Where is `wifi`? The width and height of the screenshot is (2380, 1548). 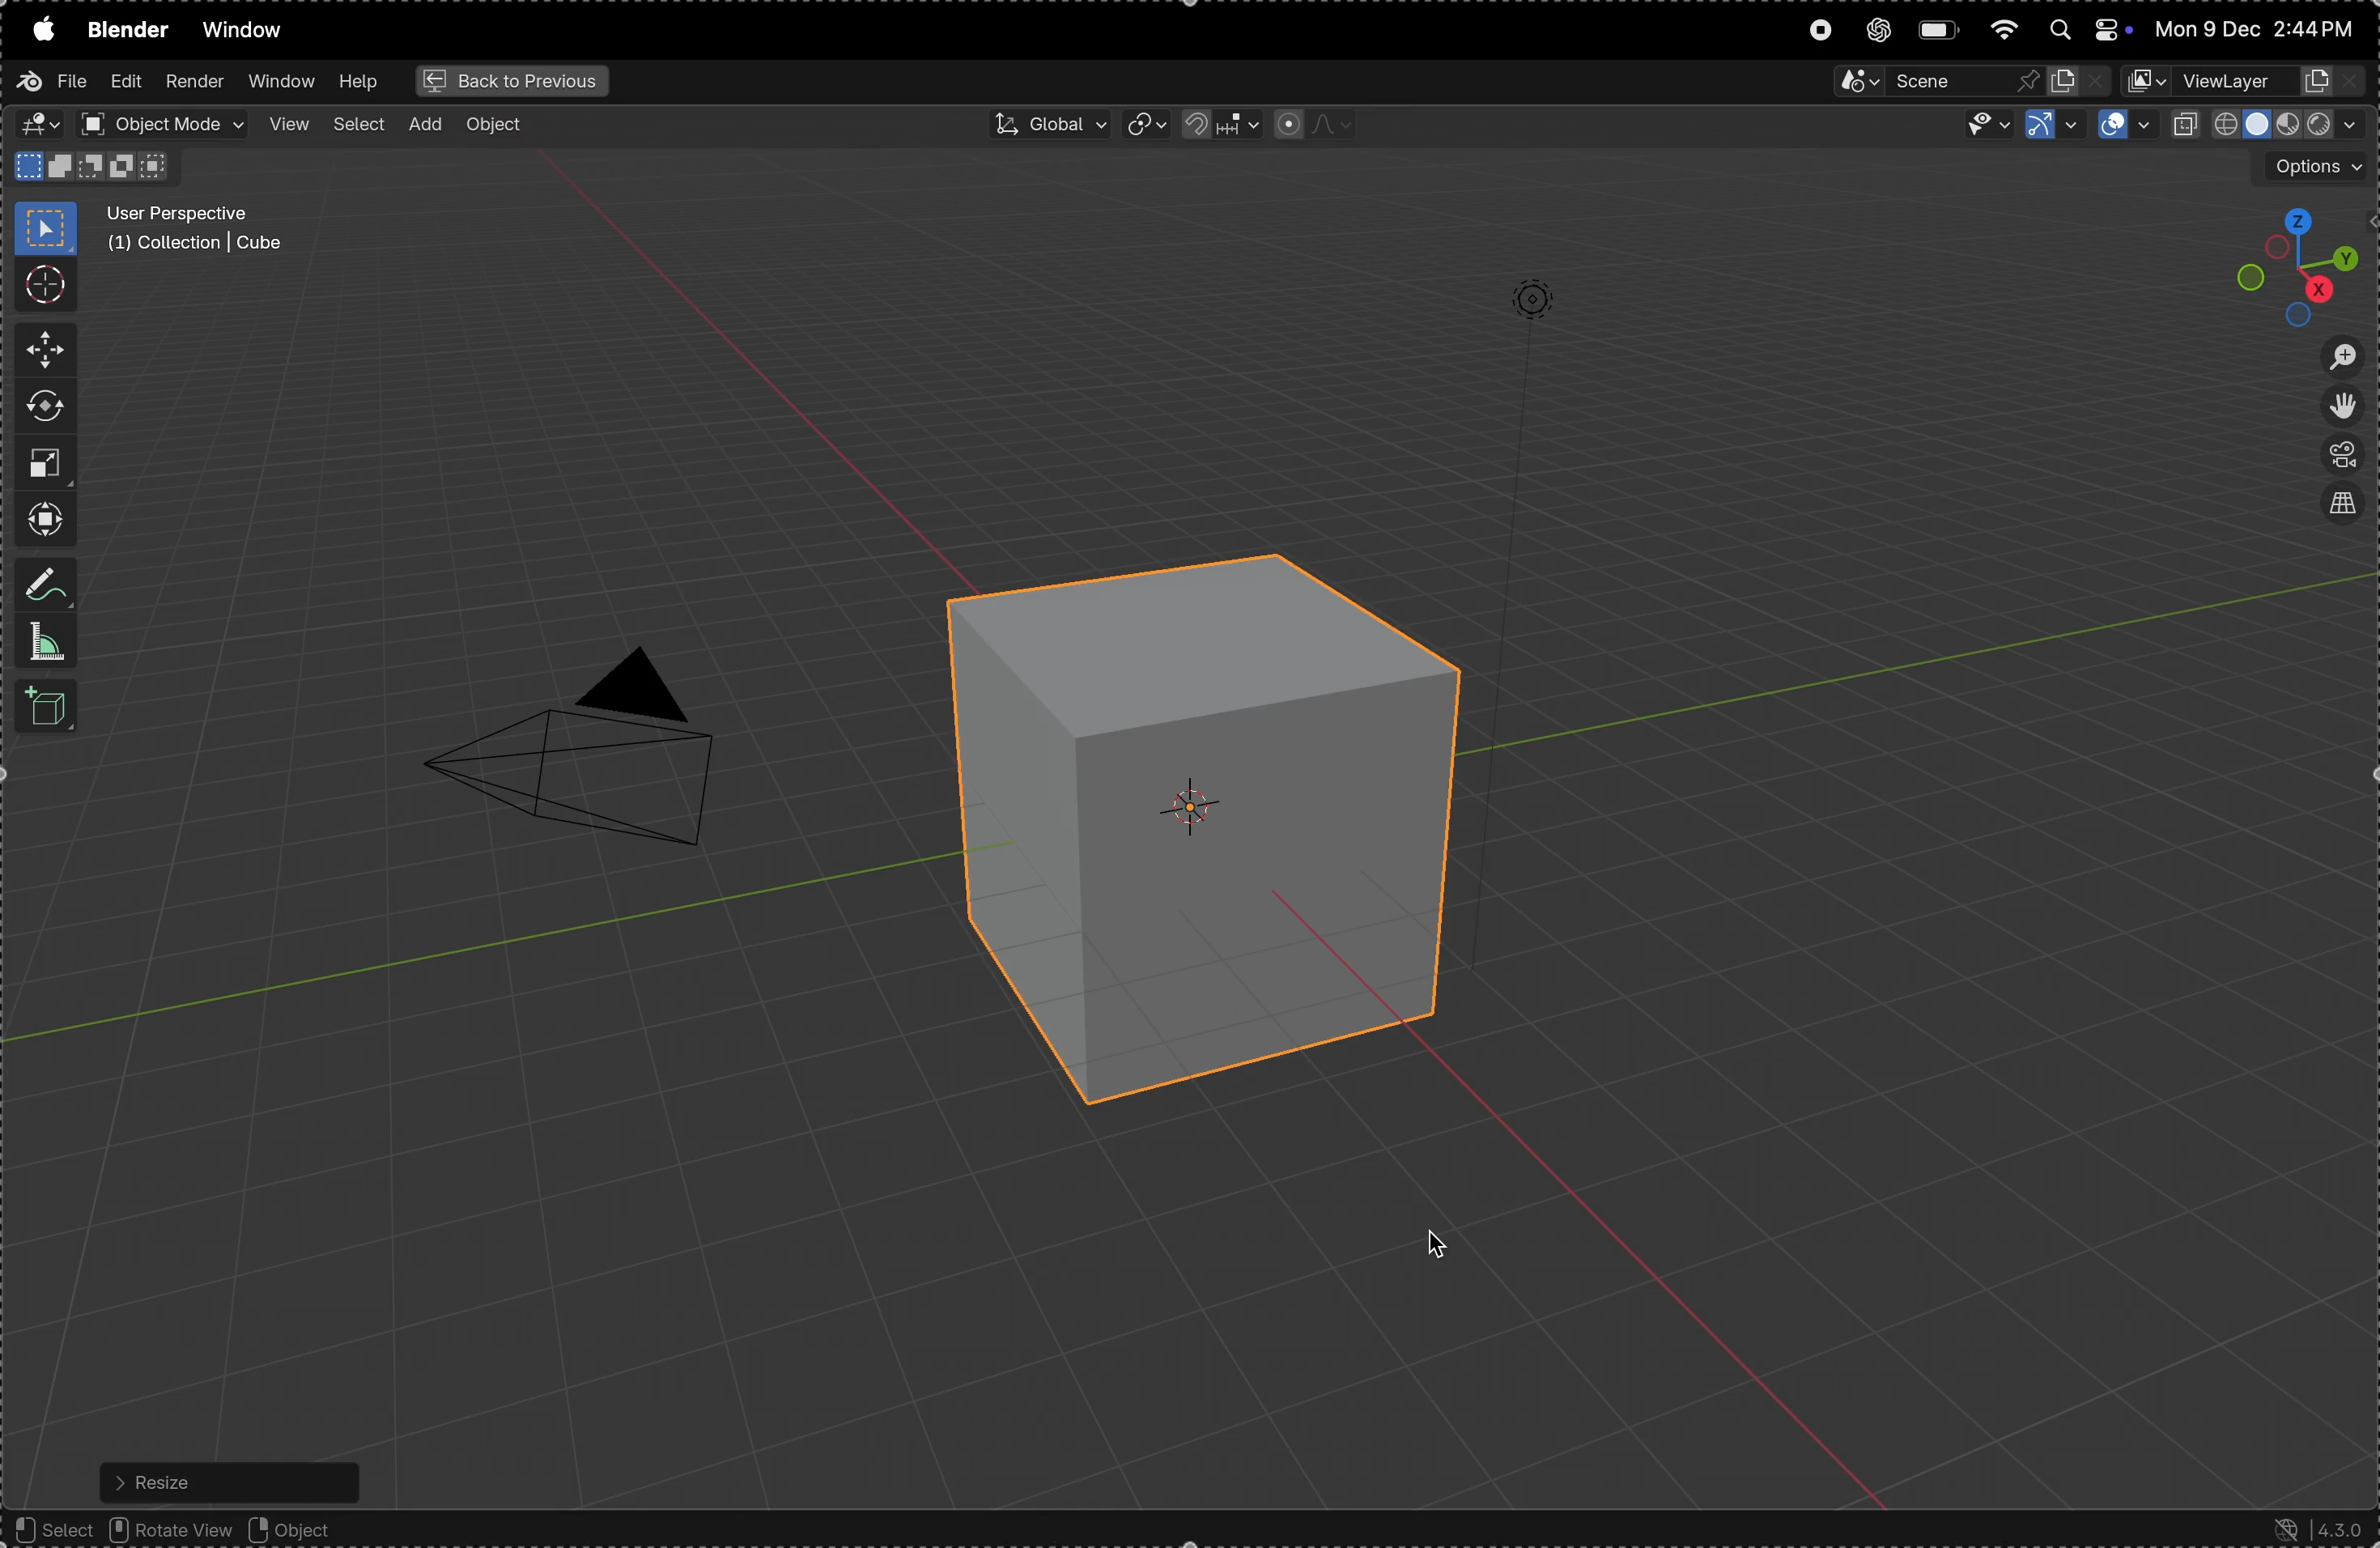 wifi is located at coordinates (2004, 29).